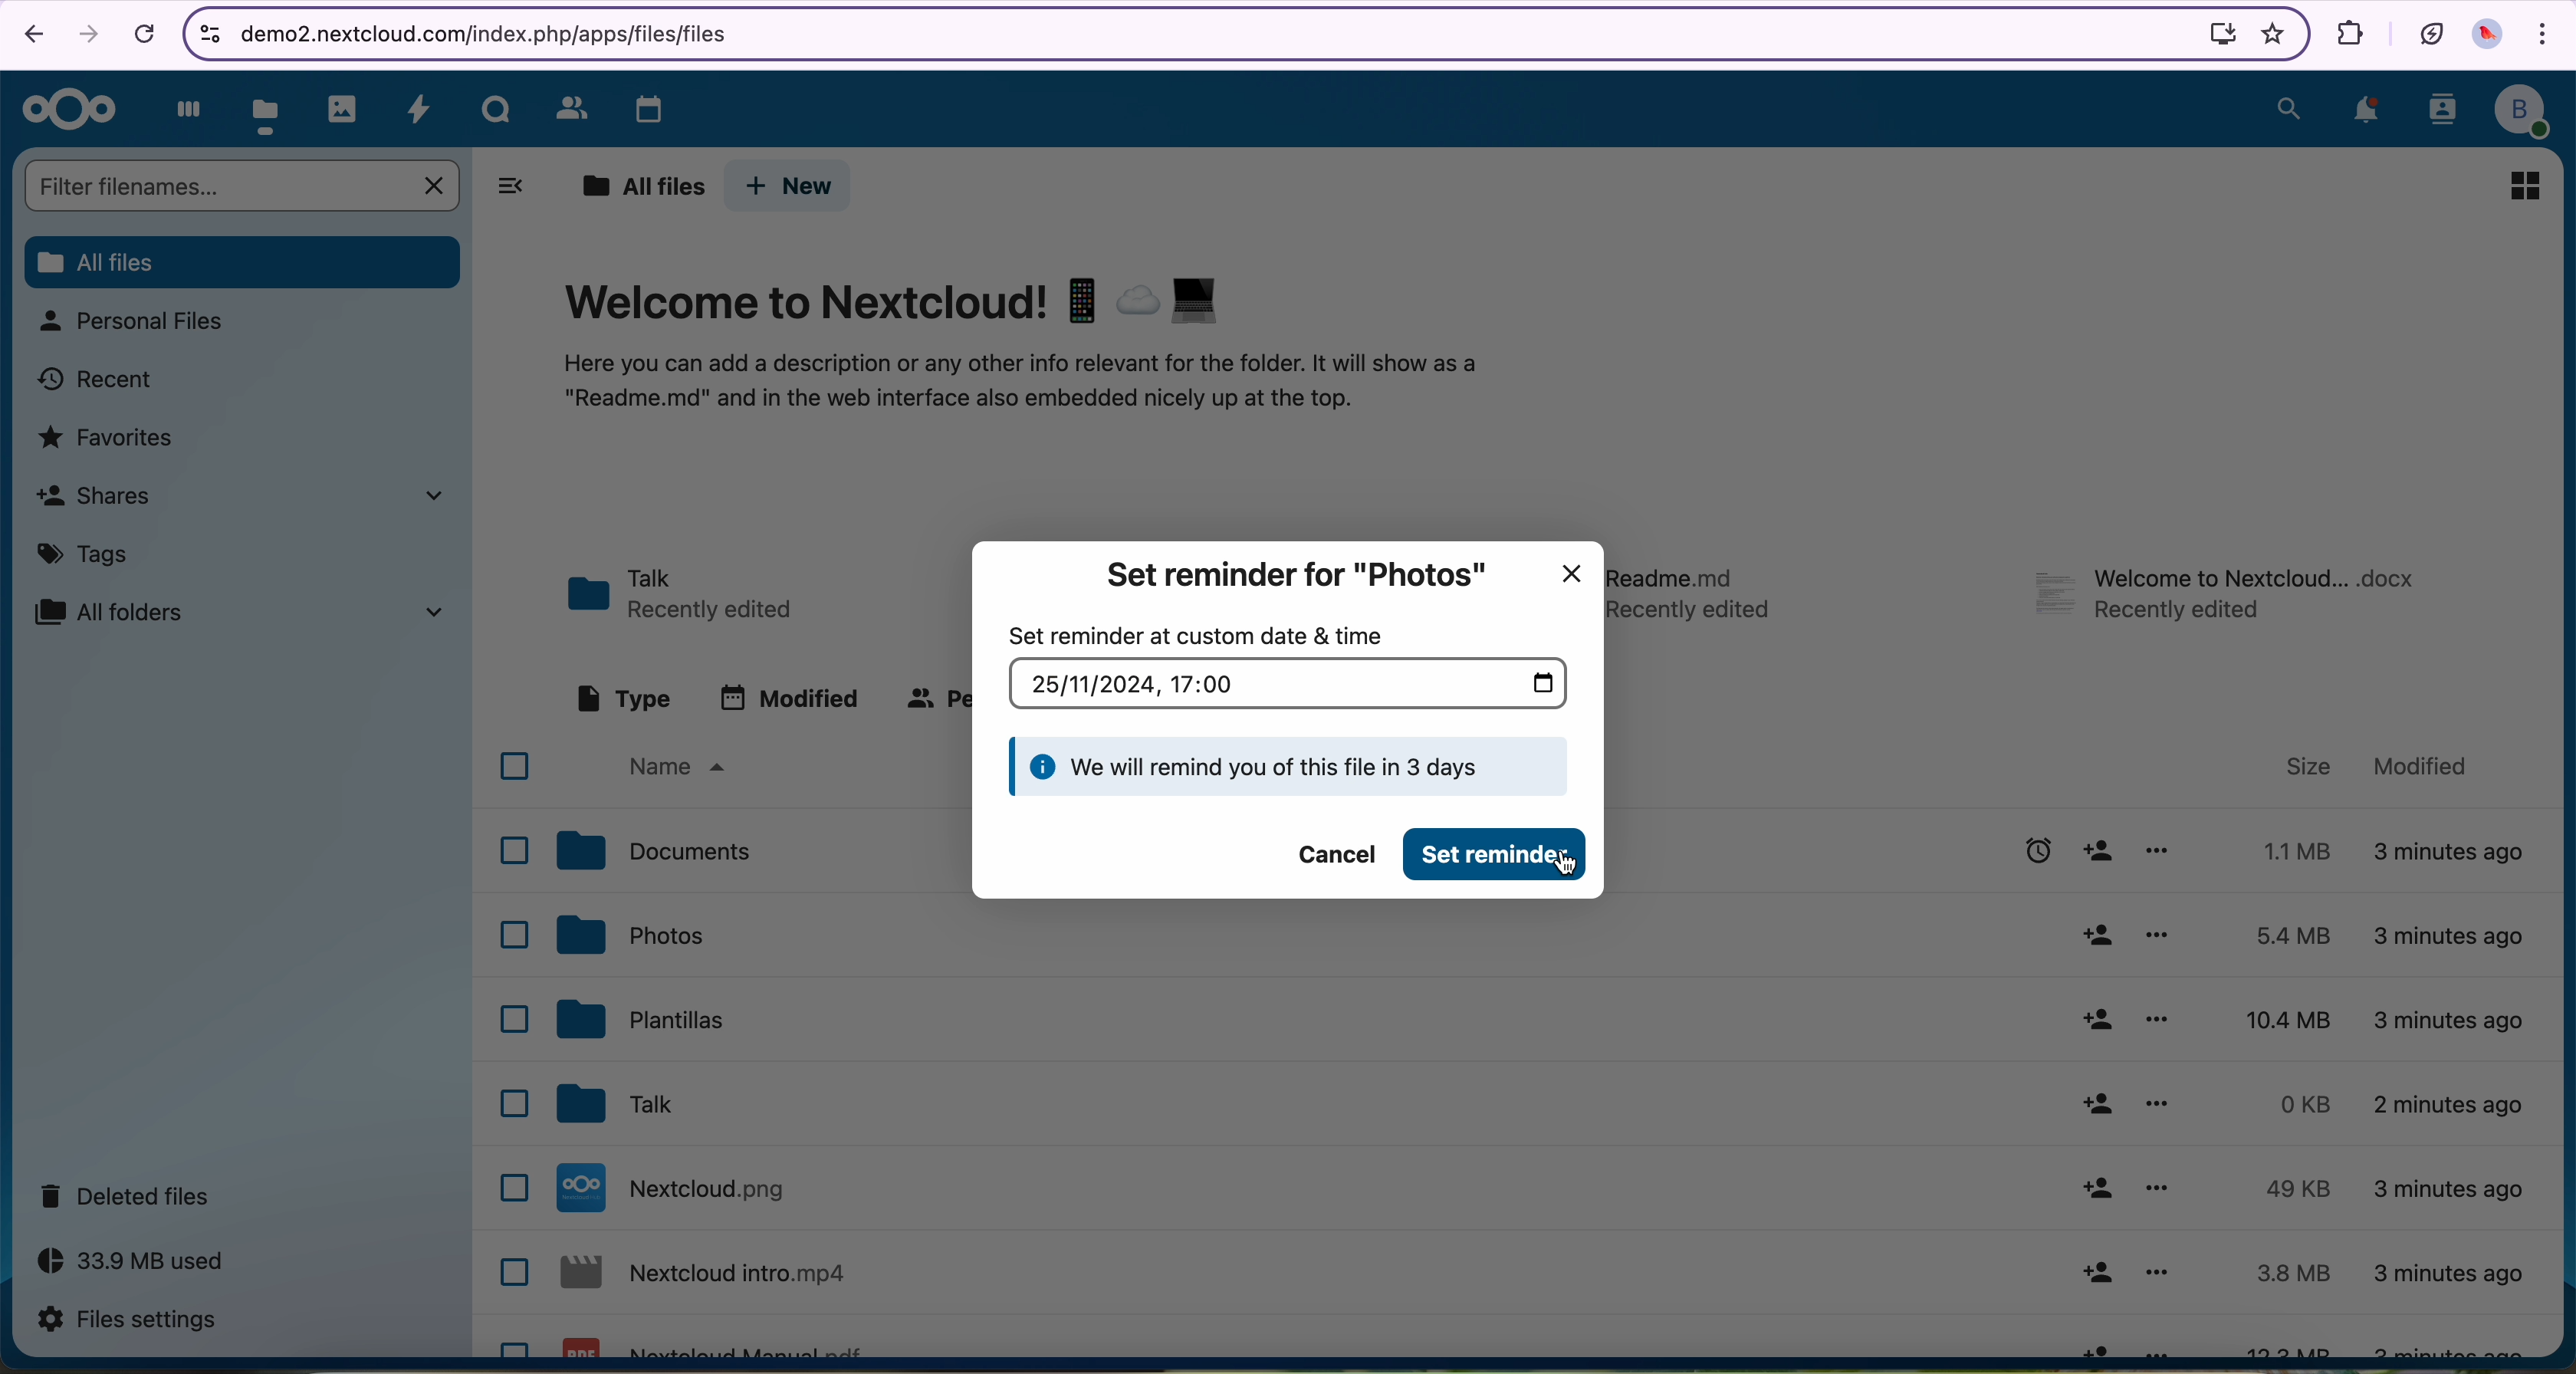  I want to click on Talk folder, so click(689, 591).